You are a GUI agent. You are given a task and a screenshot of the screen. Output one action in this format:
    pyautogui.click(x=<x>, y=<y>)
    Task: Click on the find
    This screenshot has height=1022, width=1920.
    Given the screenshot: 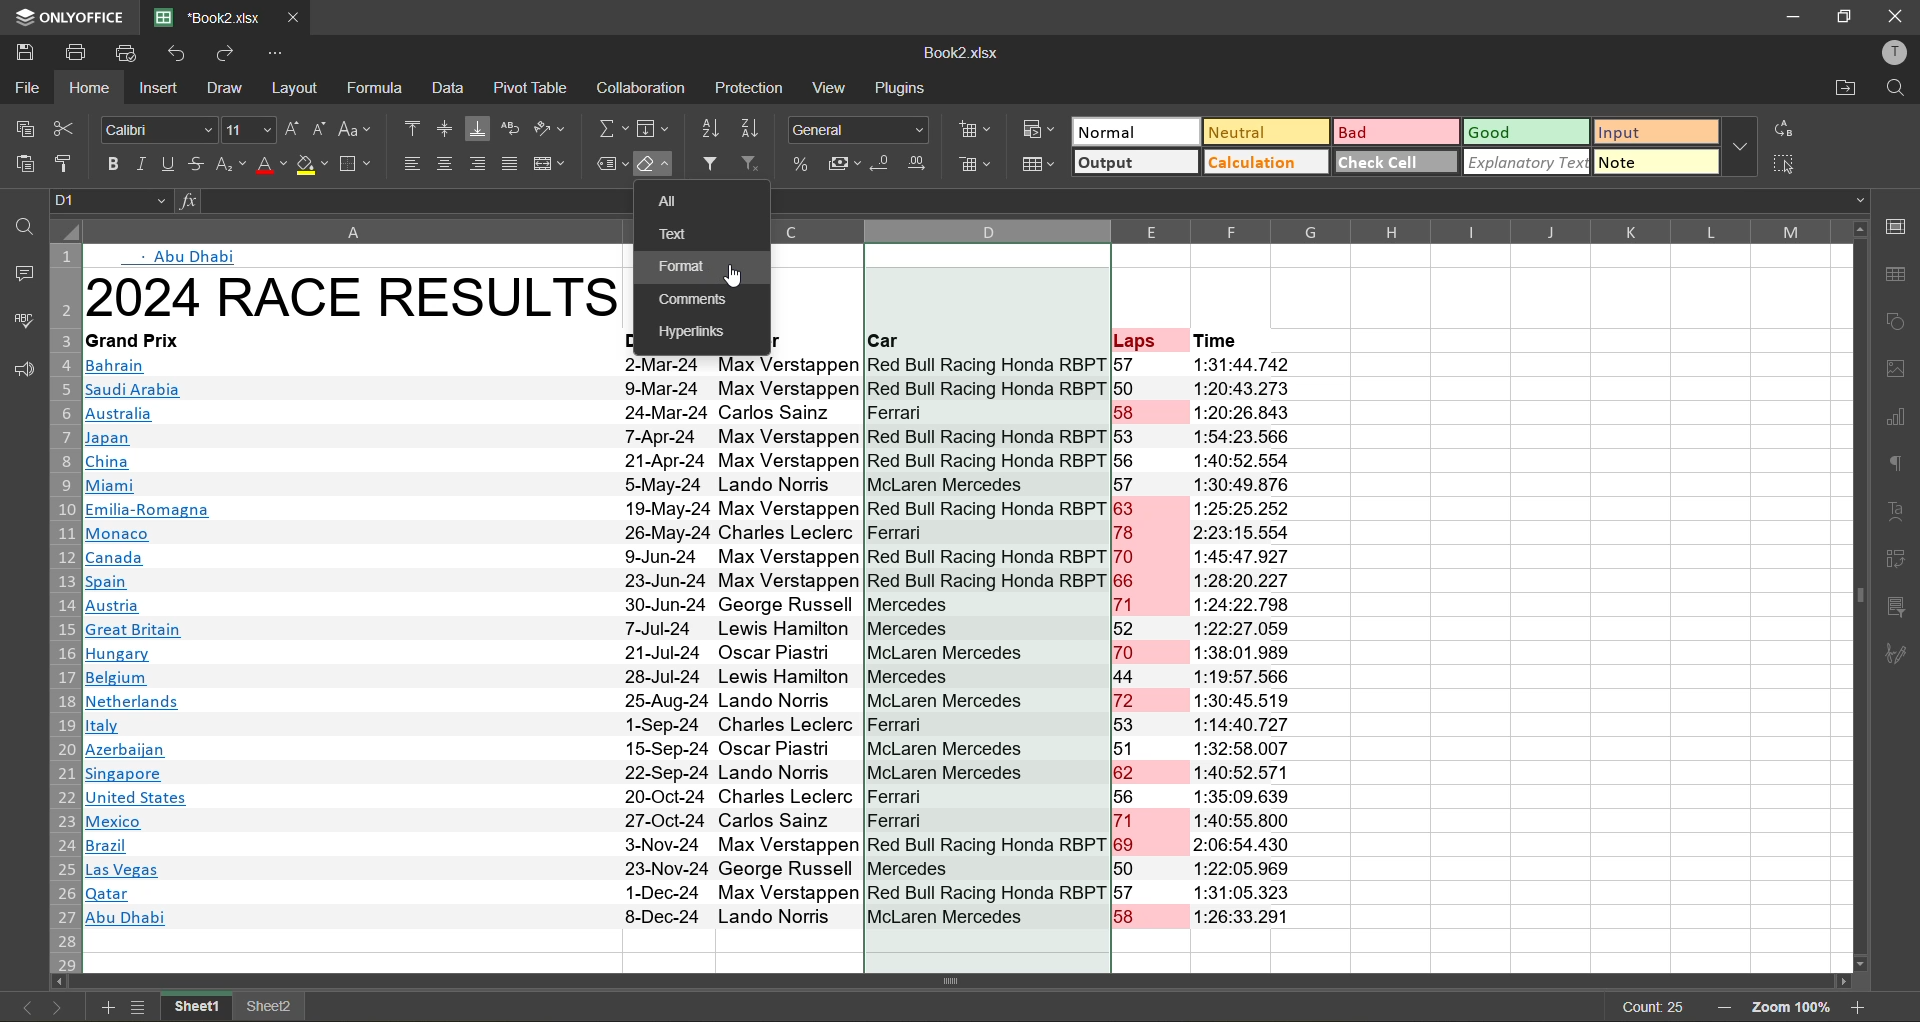 What is the action you would take?
    pyautogui.click(x=1897, y=88)
    